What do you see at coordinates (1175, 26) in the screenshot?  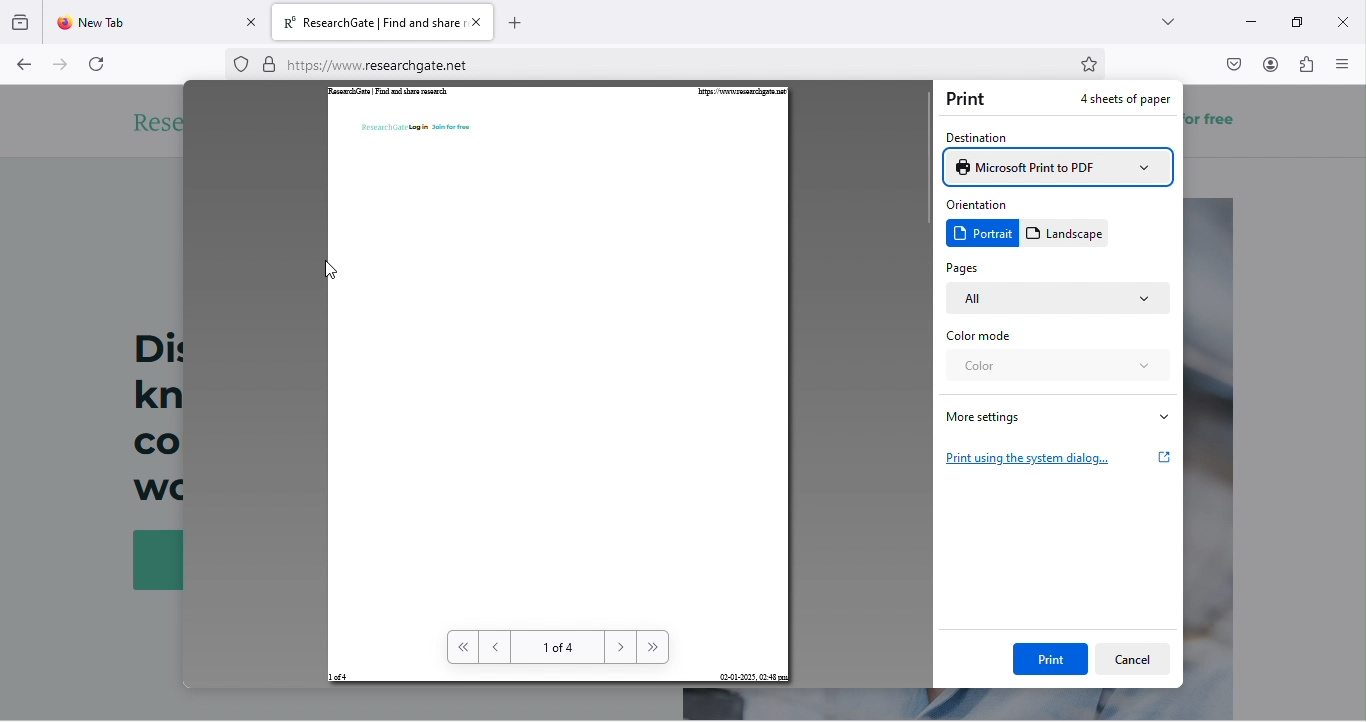 I see `search tab` at bounding box center [1175, 26].